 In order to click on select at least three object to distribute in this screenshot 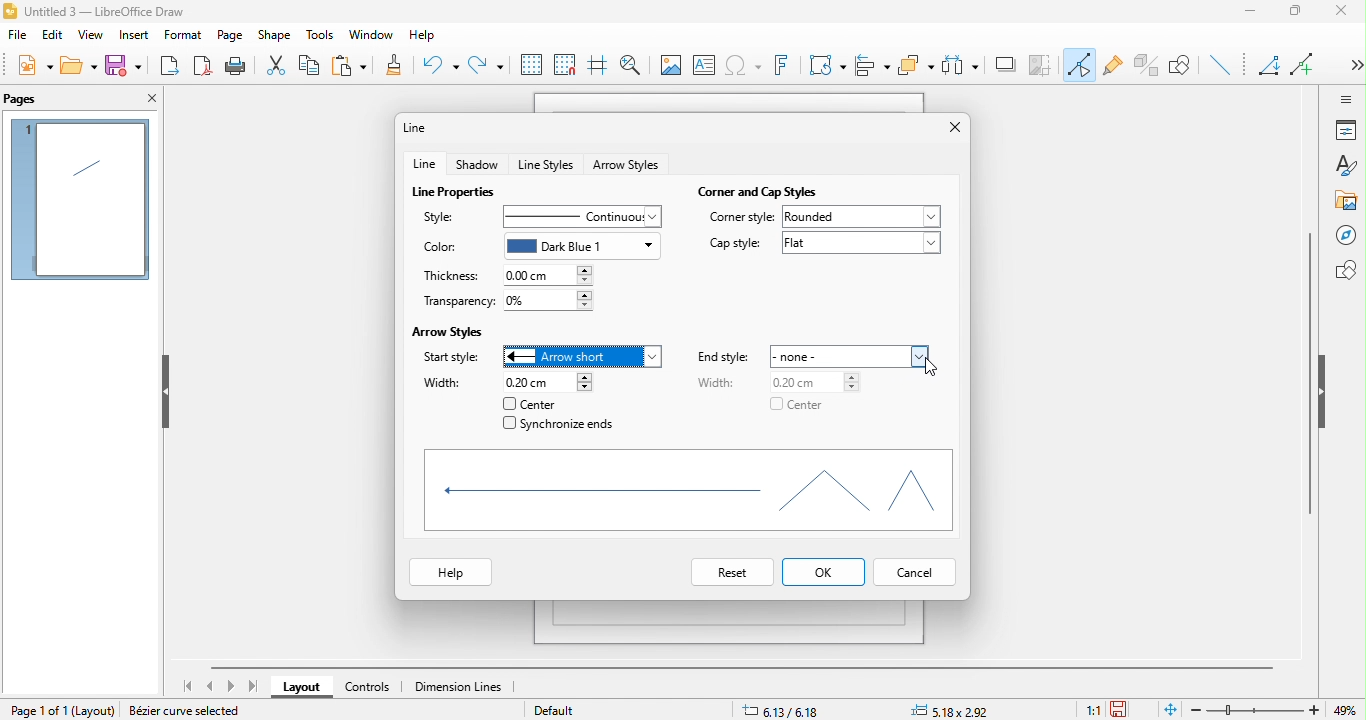, I will do `click(963, 64)`.